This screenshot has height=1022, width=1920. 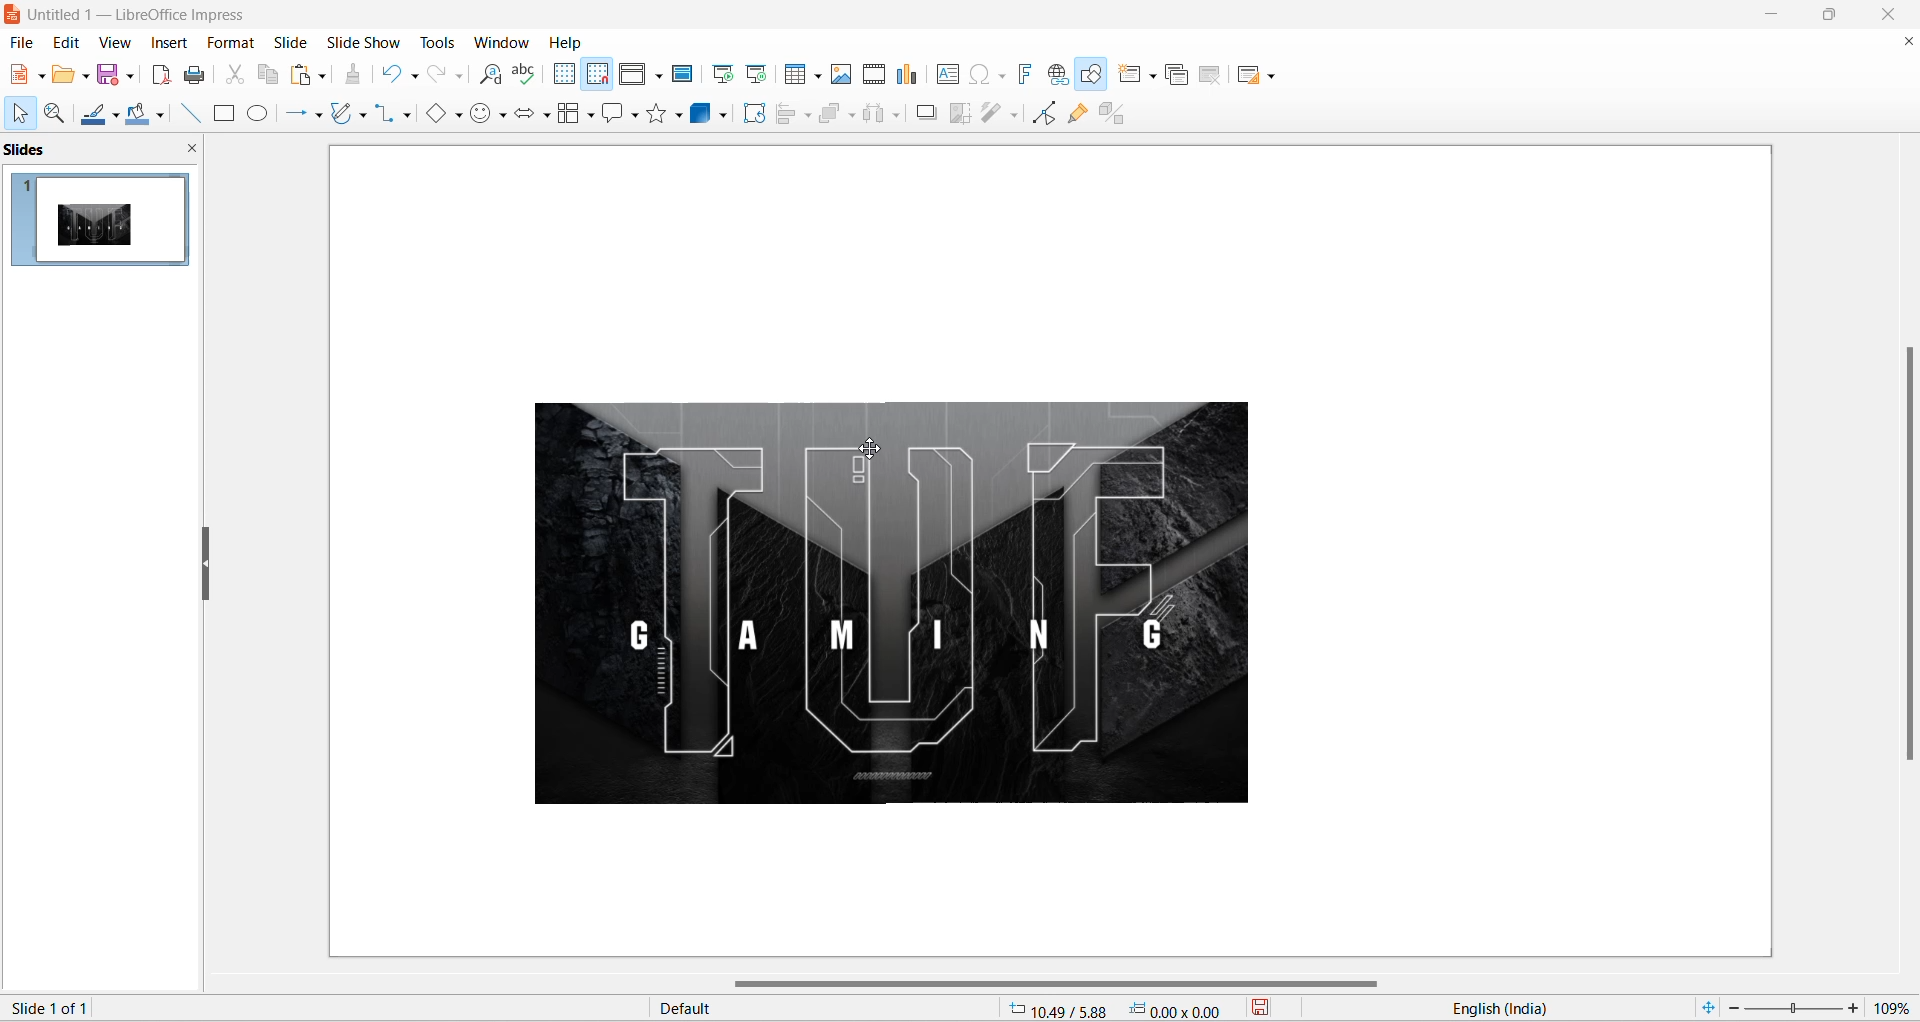 I want to click on start at current slide, so click(x=759, y=73).